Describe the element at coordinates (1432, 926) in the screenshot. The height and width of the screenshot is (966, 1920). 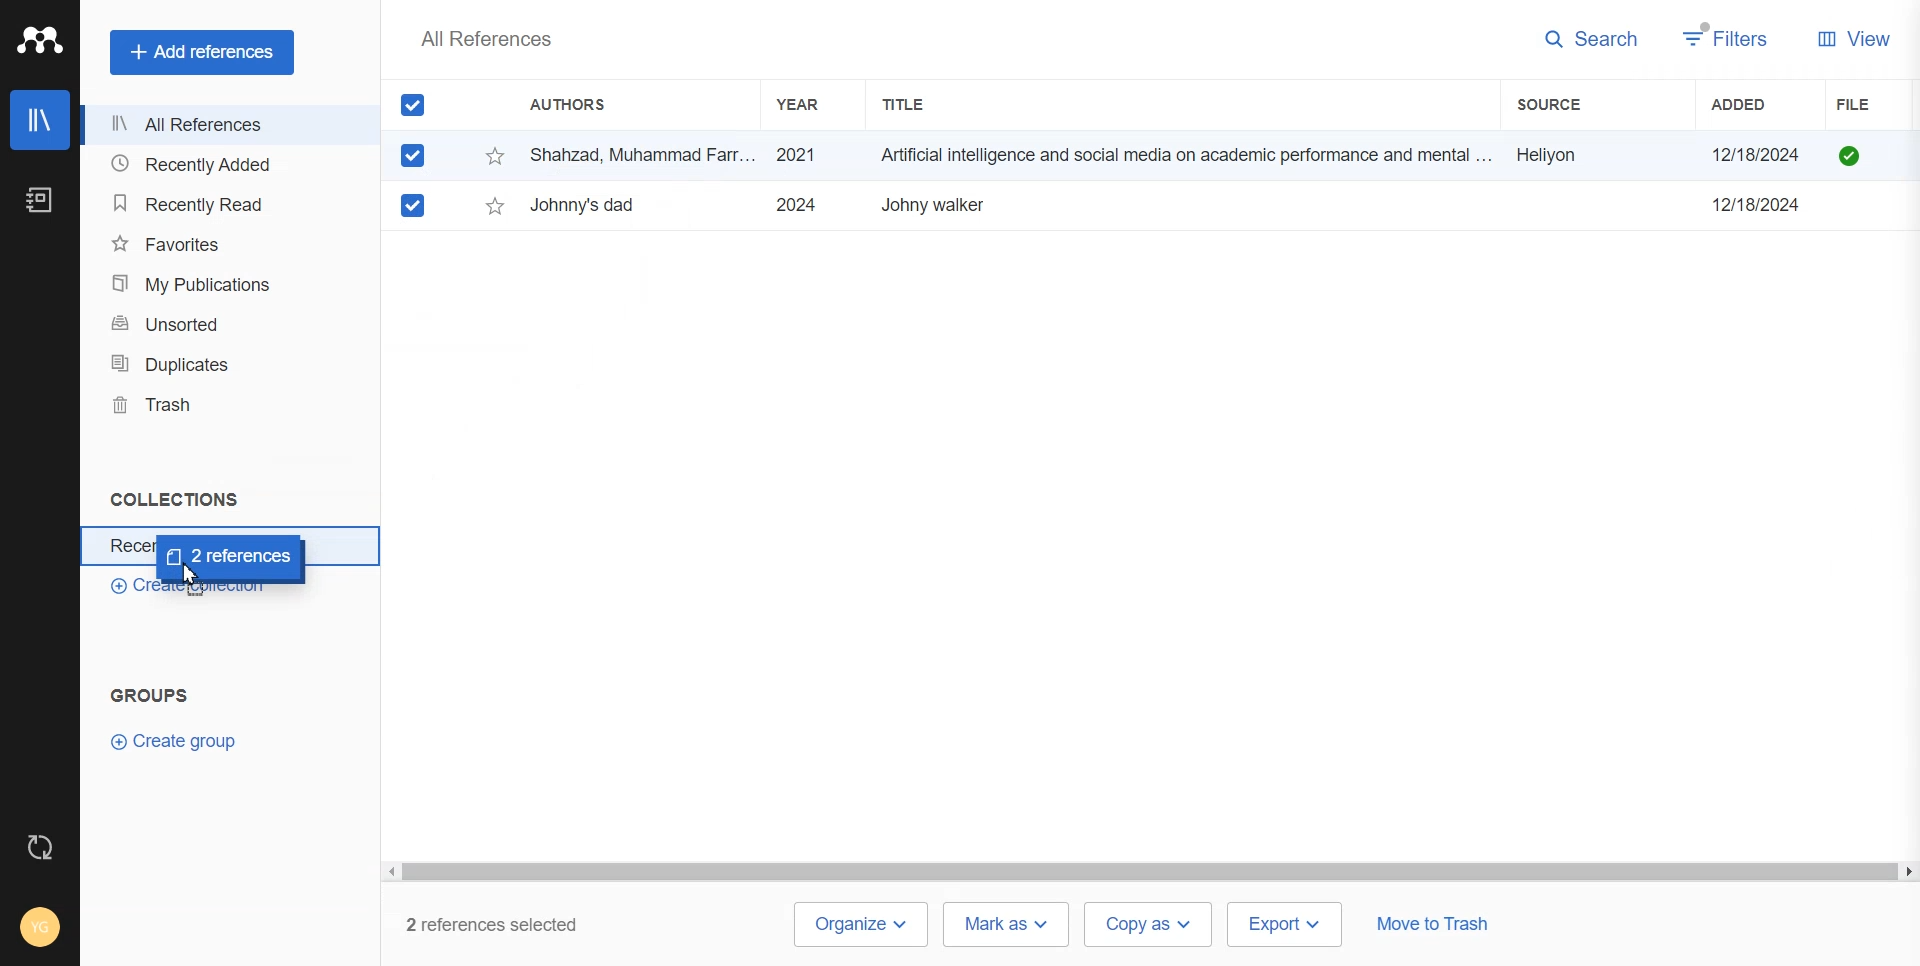
I see `Move to trash` at that location.